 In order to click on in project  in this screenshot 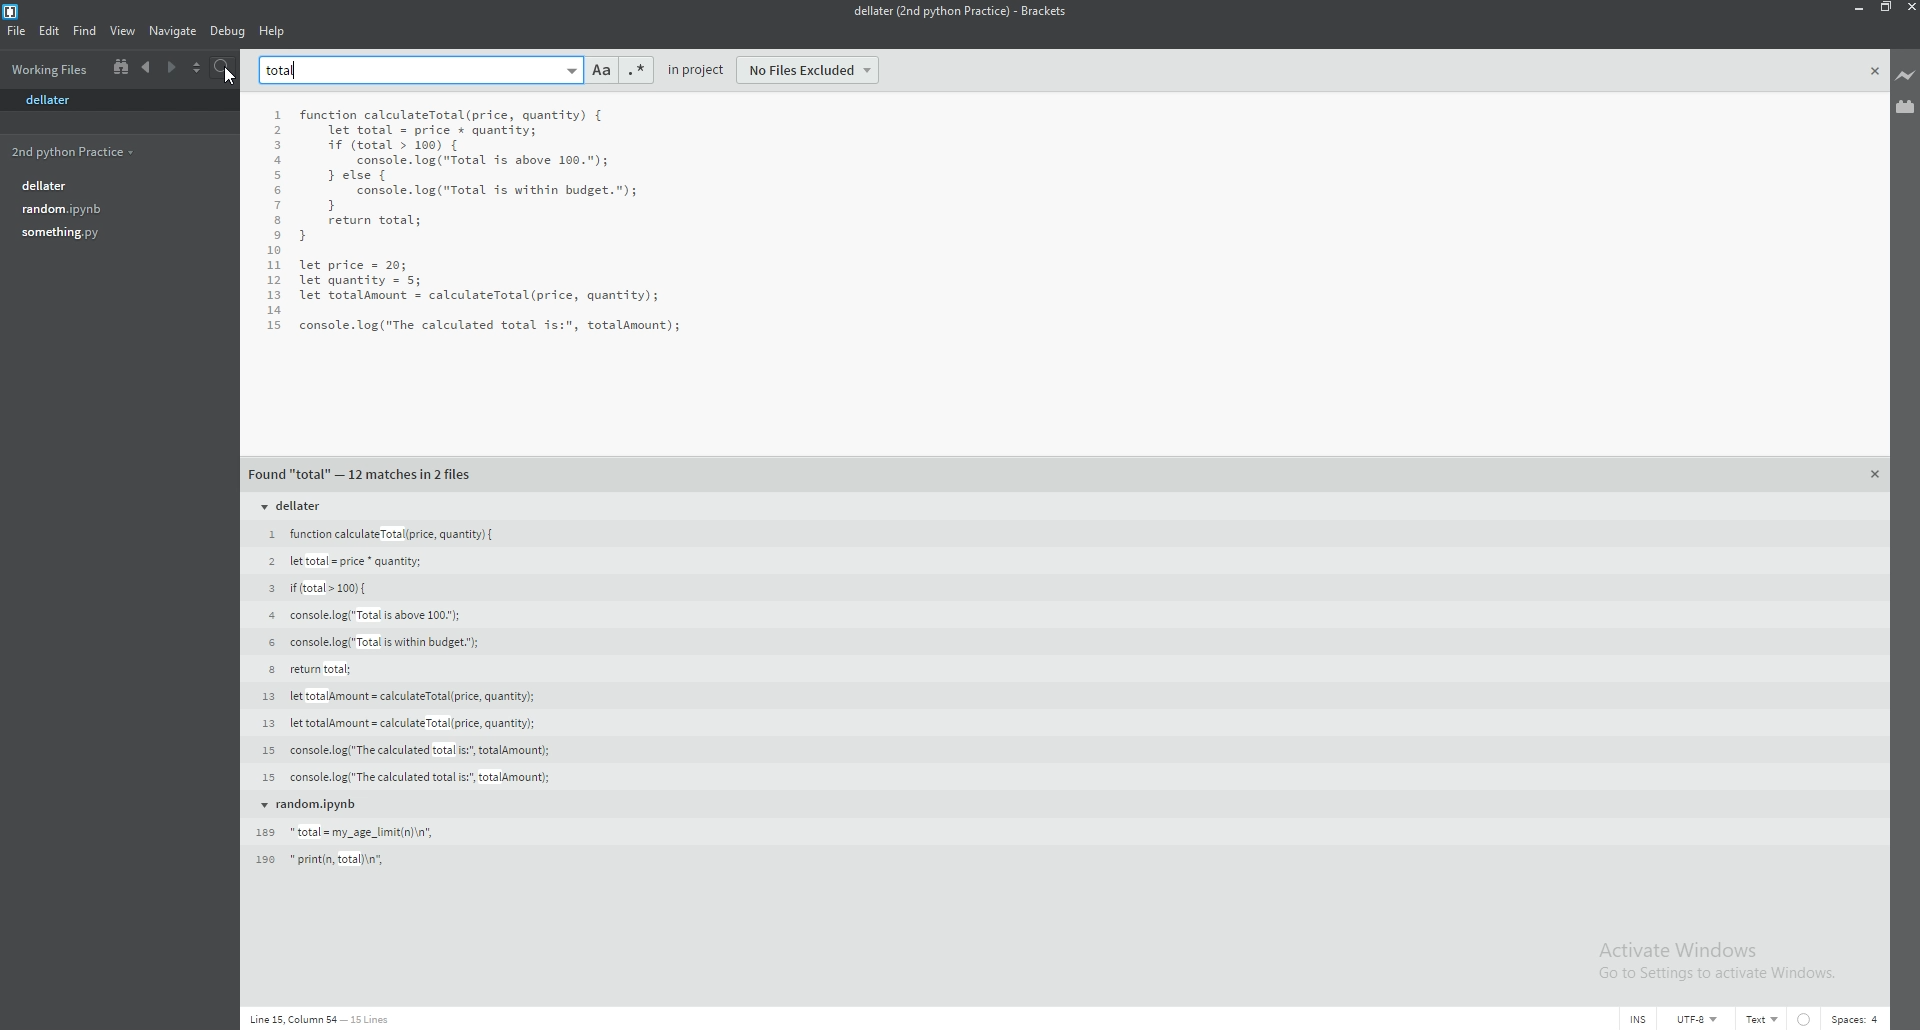, I will do `click(696, 70)`.